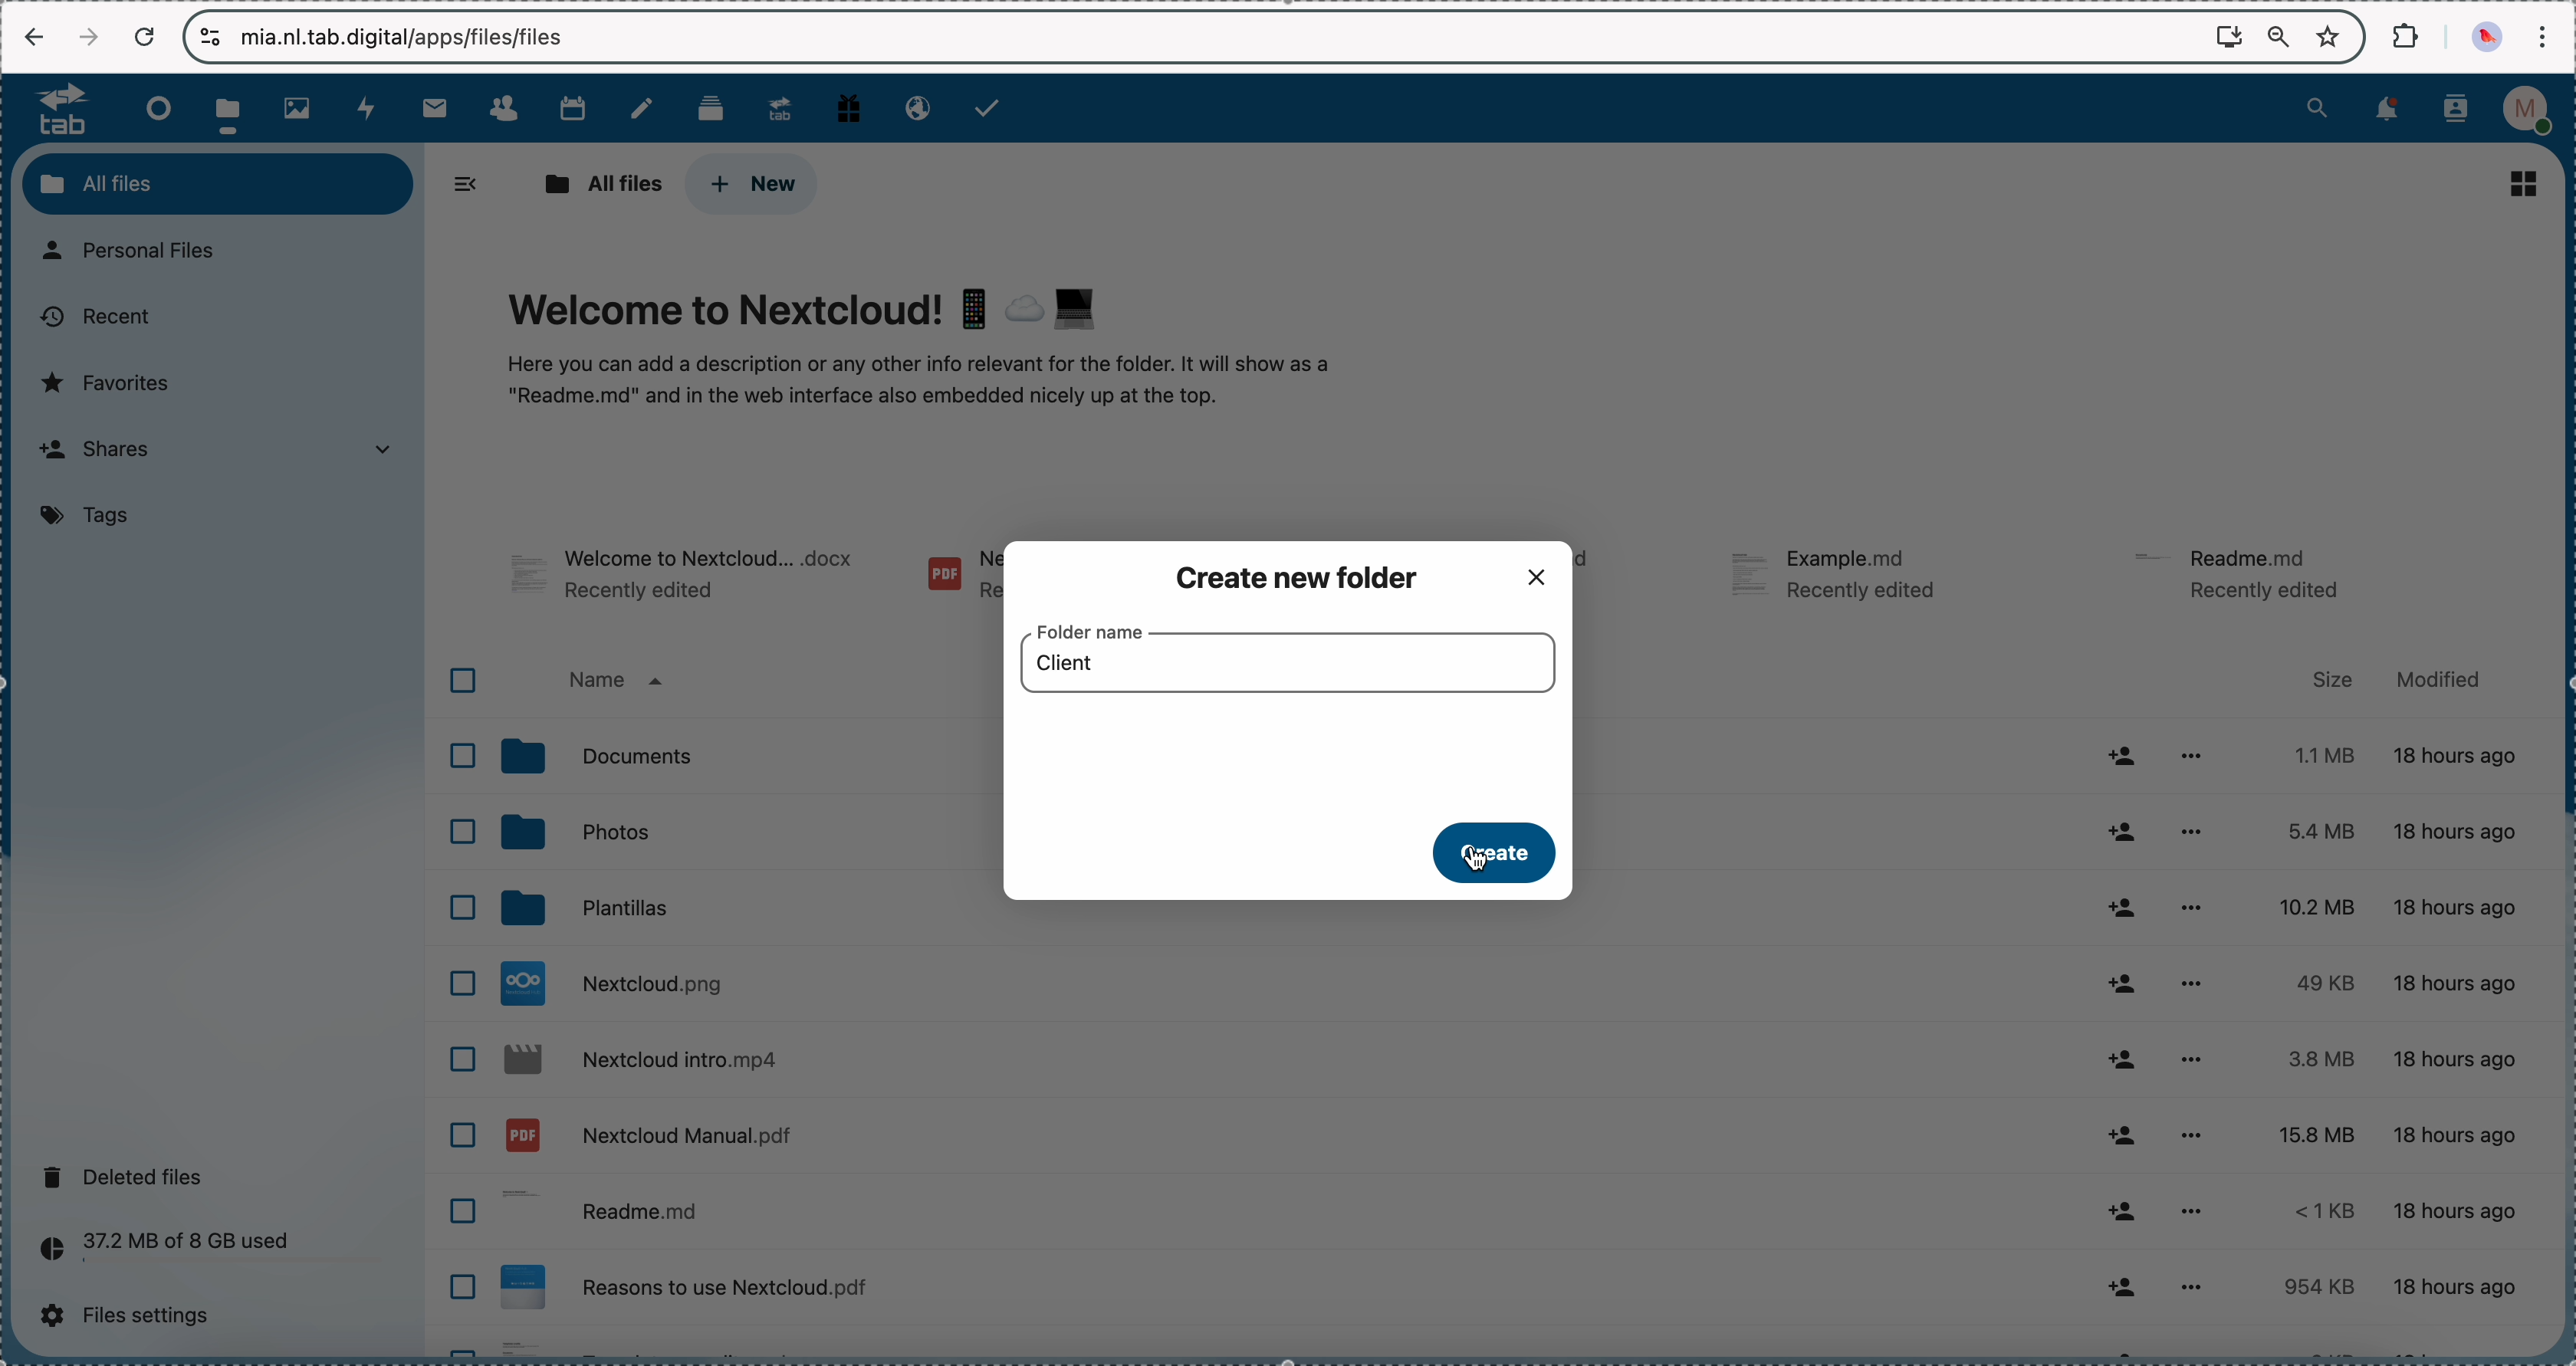 The width and height of the screenshot is (2576, 1366). I want to click on profile, so click(2533, 110).